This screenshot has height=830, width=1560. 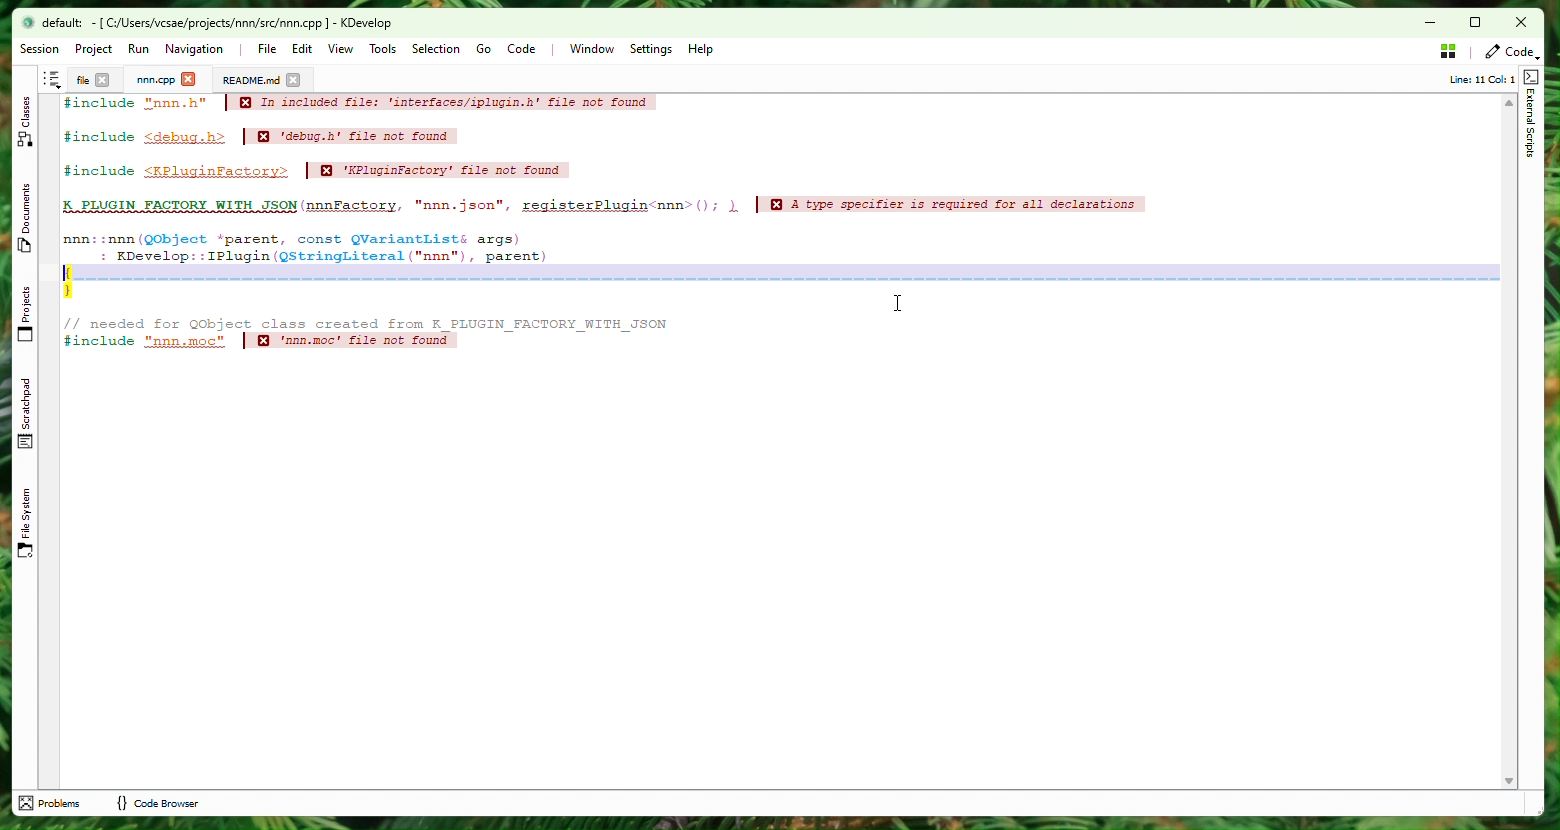 What do you see at coordinates (217, 23) in the screenshot?
I see `file name and application name` at bounding box center [217, 23].